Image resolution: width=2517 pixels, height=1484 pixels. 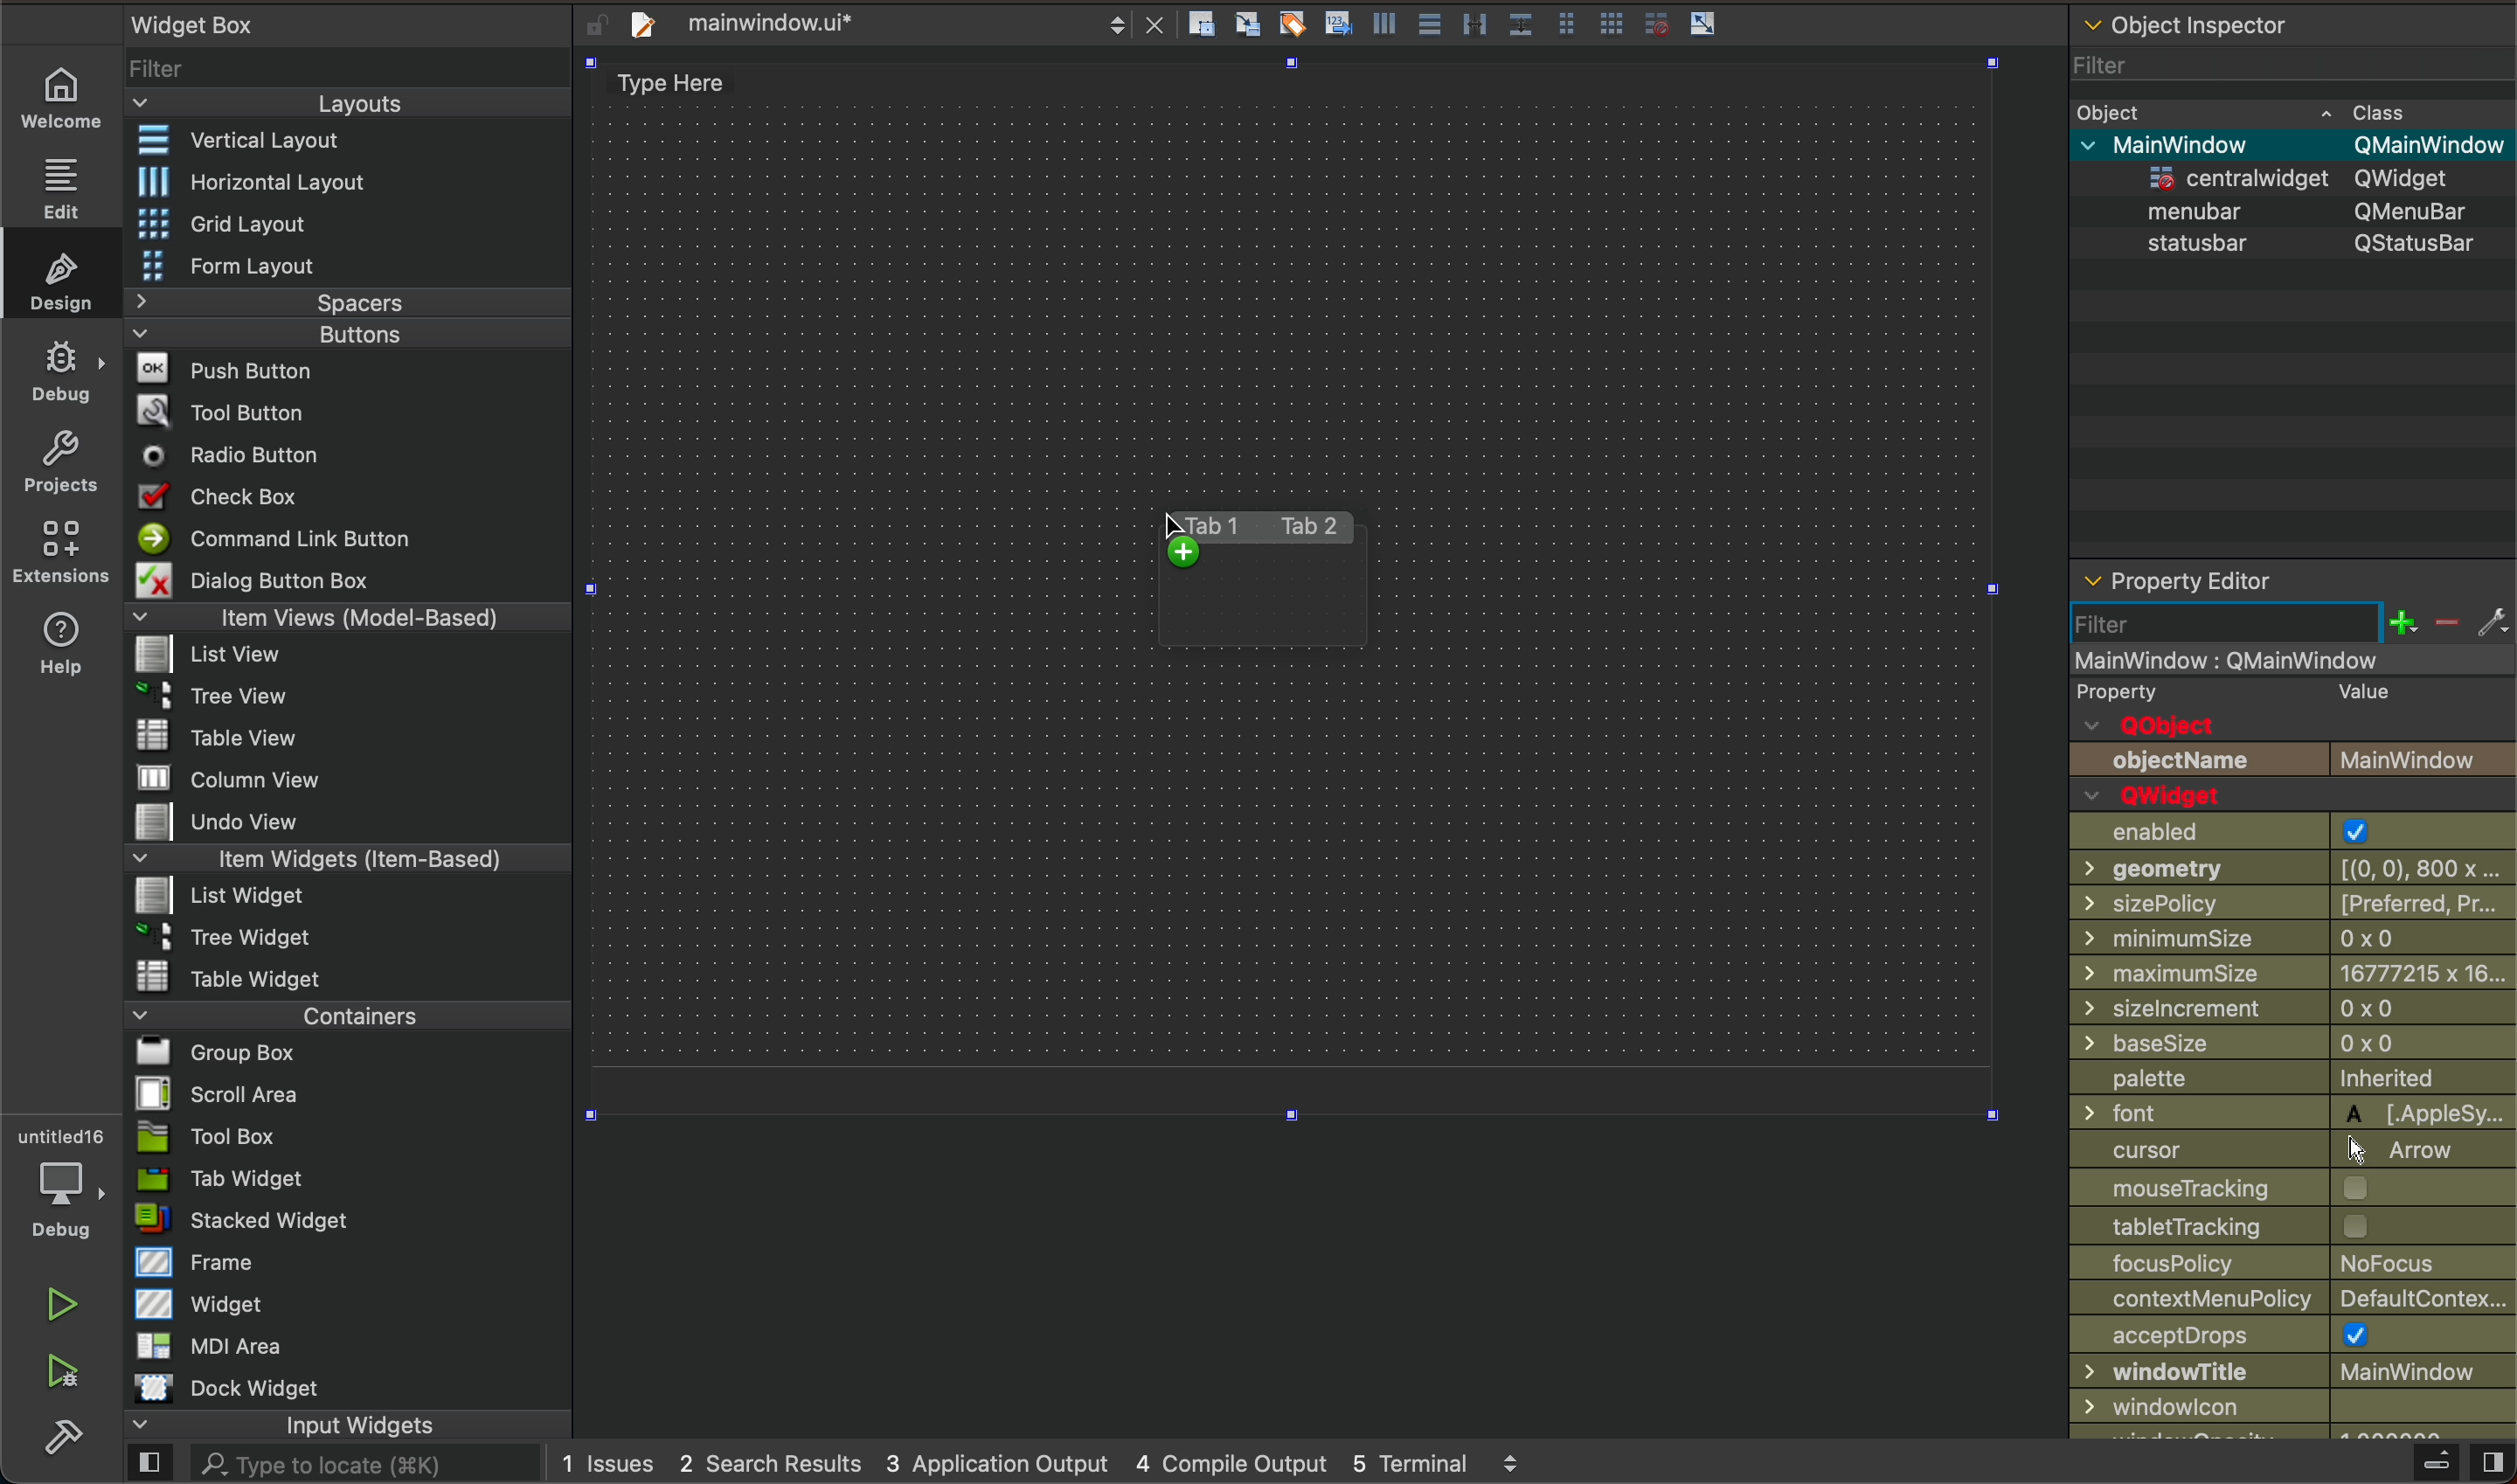 I want to click on Dialog Button Box, so click(x=245, y=578).